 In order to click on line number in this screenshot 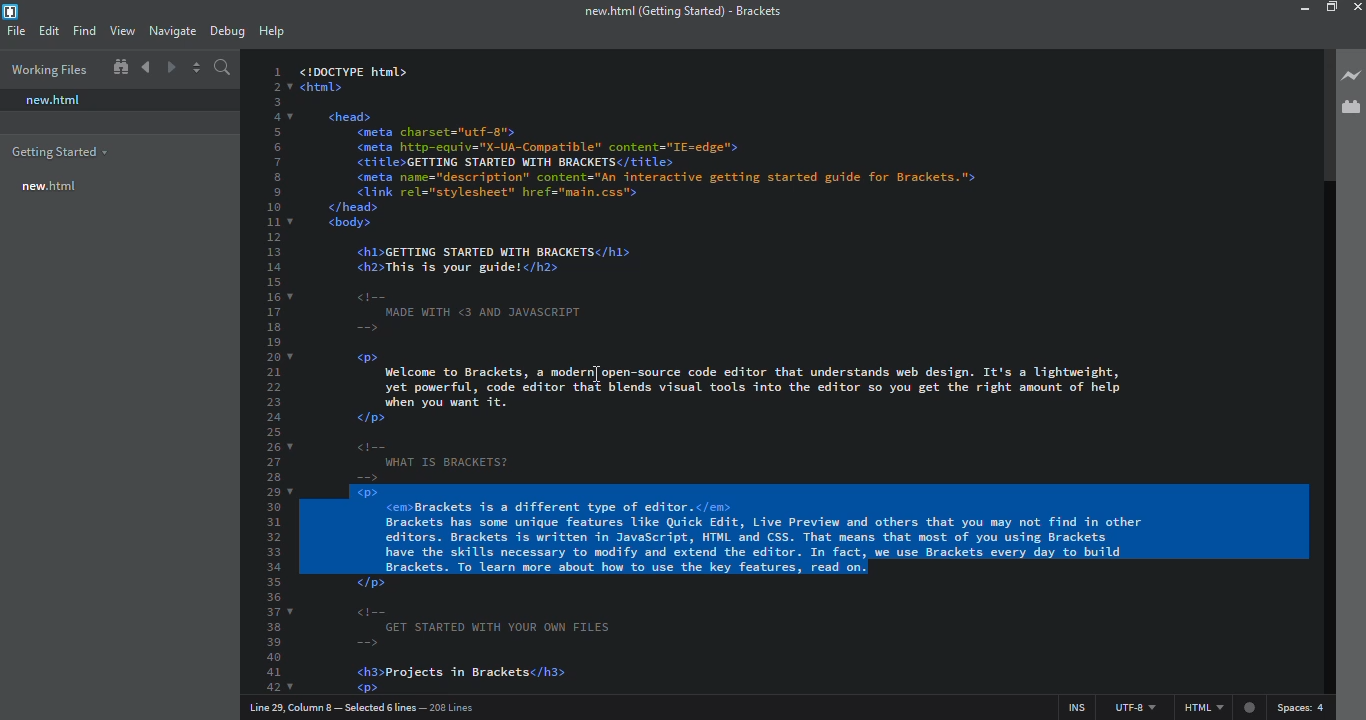, I will do `click(278, 376)`.